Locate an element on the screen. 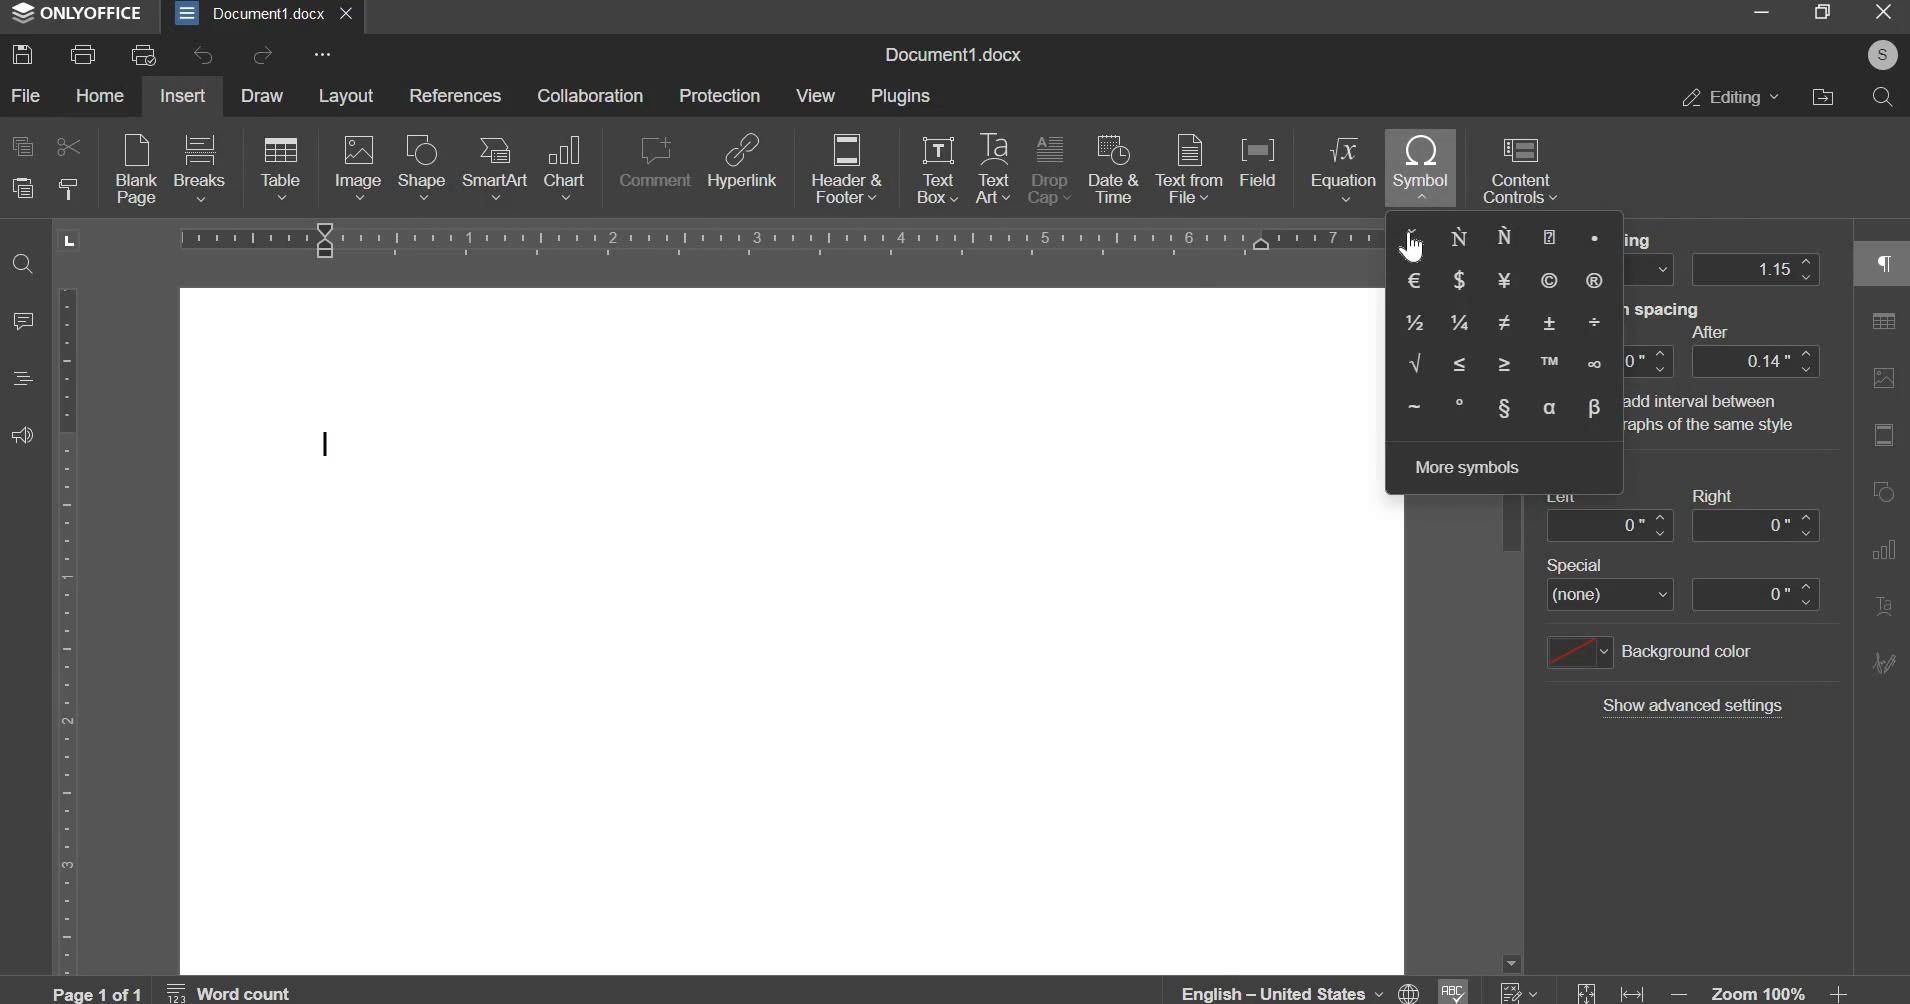 This screenshot has height=1004, width=1910. home is located at coordinates (99, 95).